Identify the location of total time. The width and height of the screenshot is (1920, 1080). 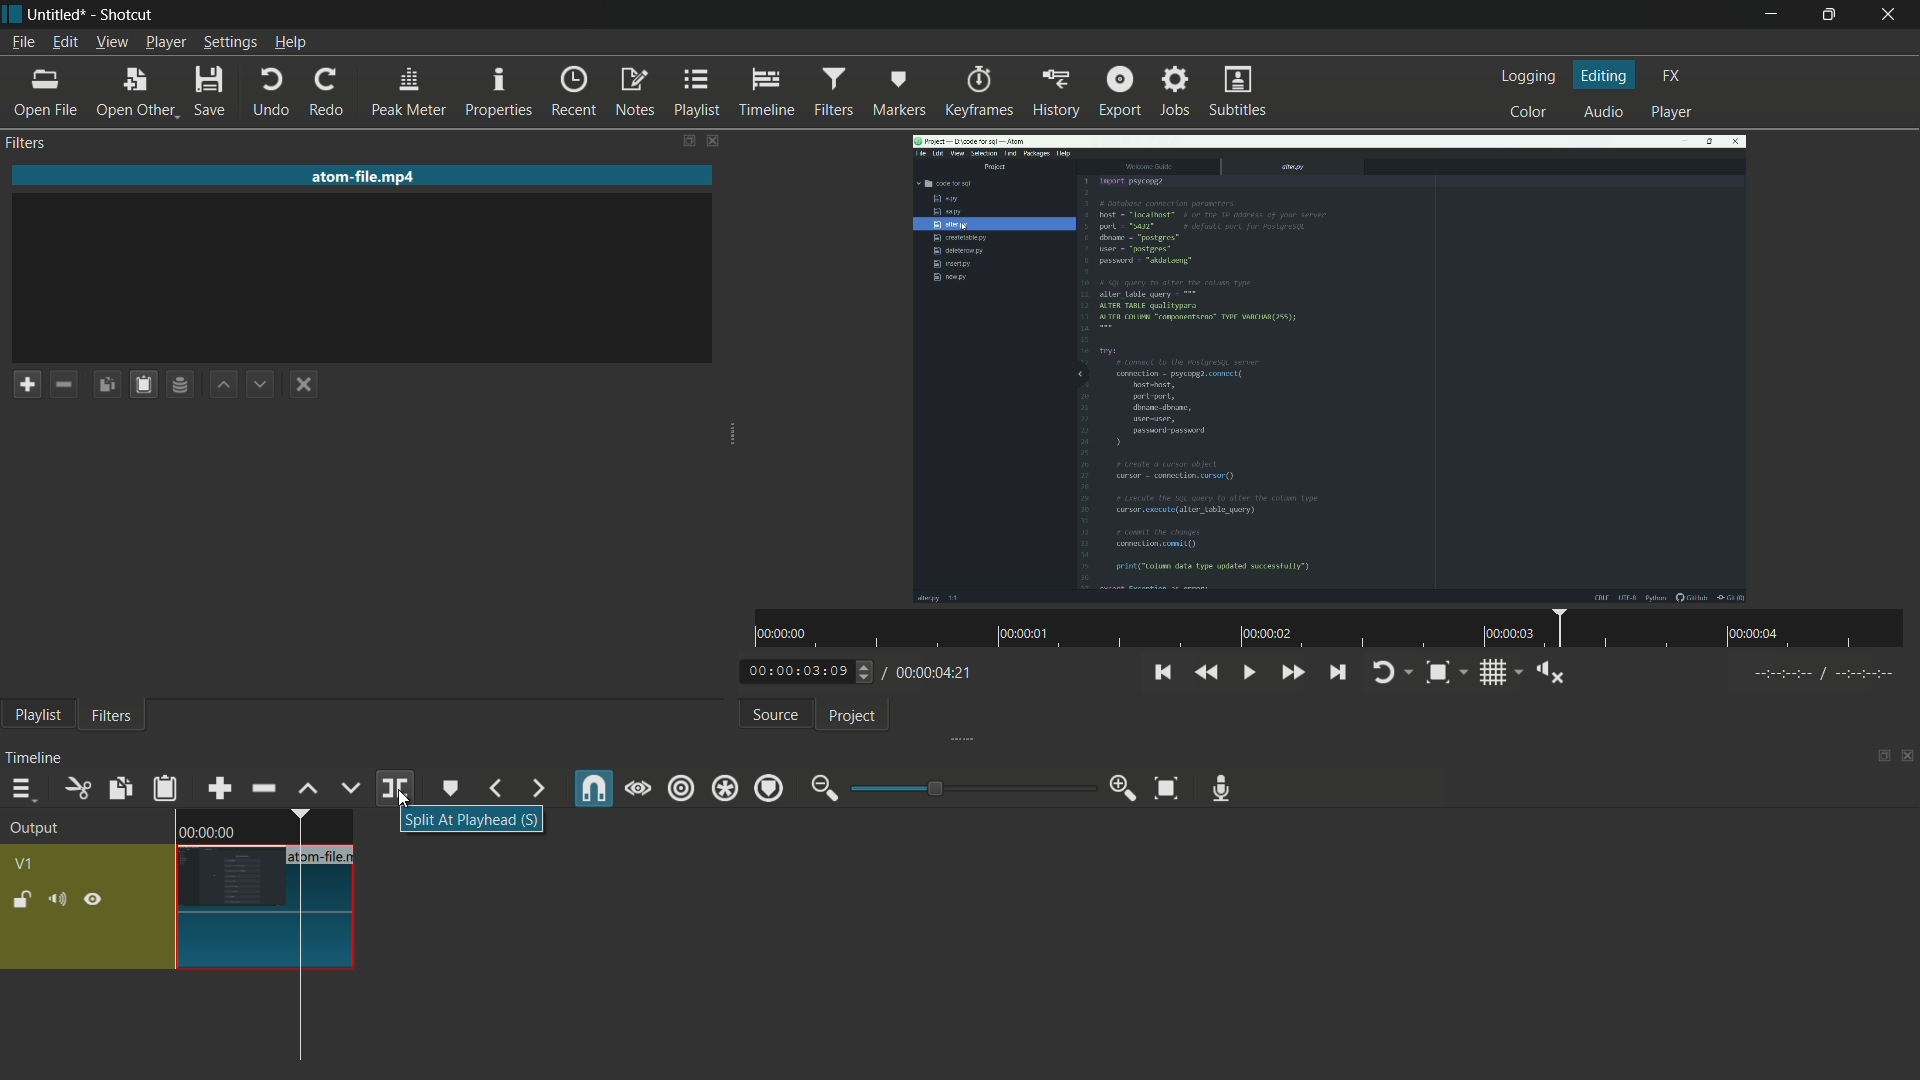
(937, 673).